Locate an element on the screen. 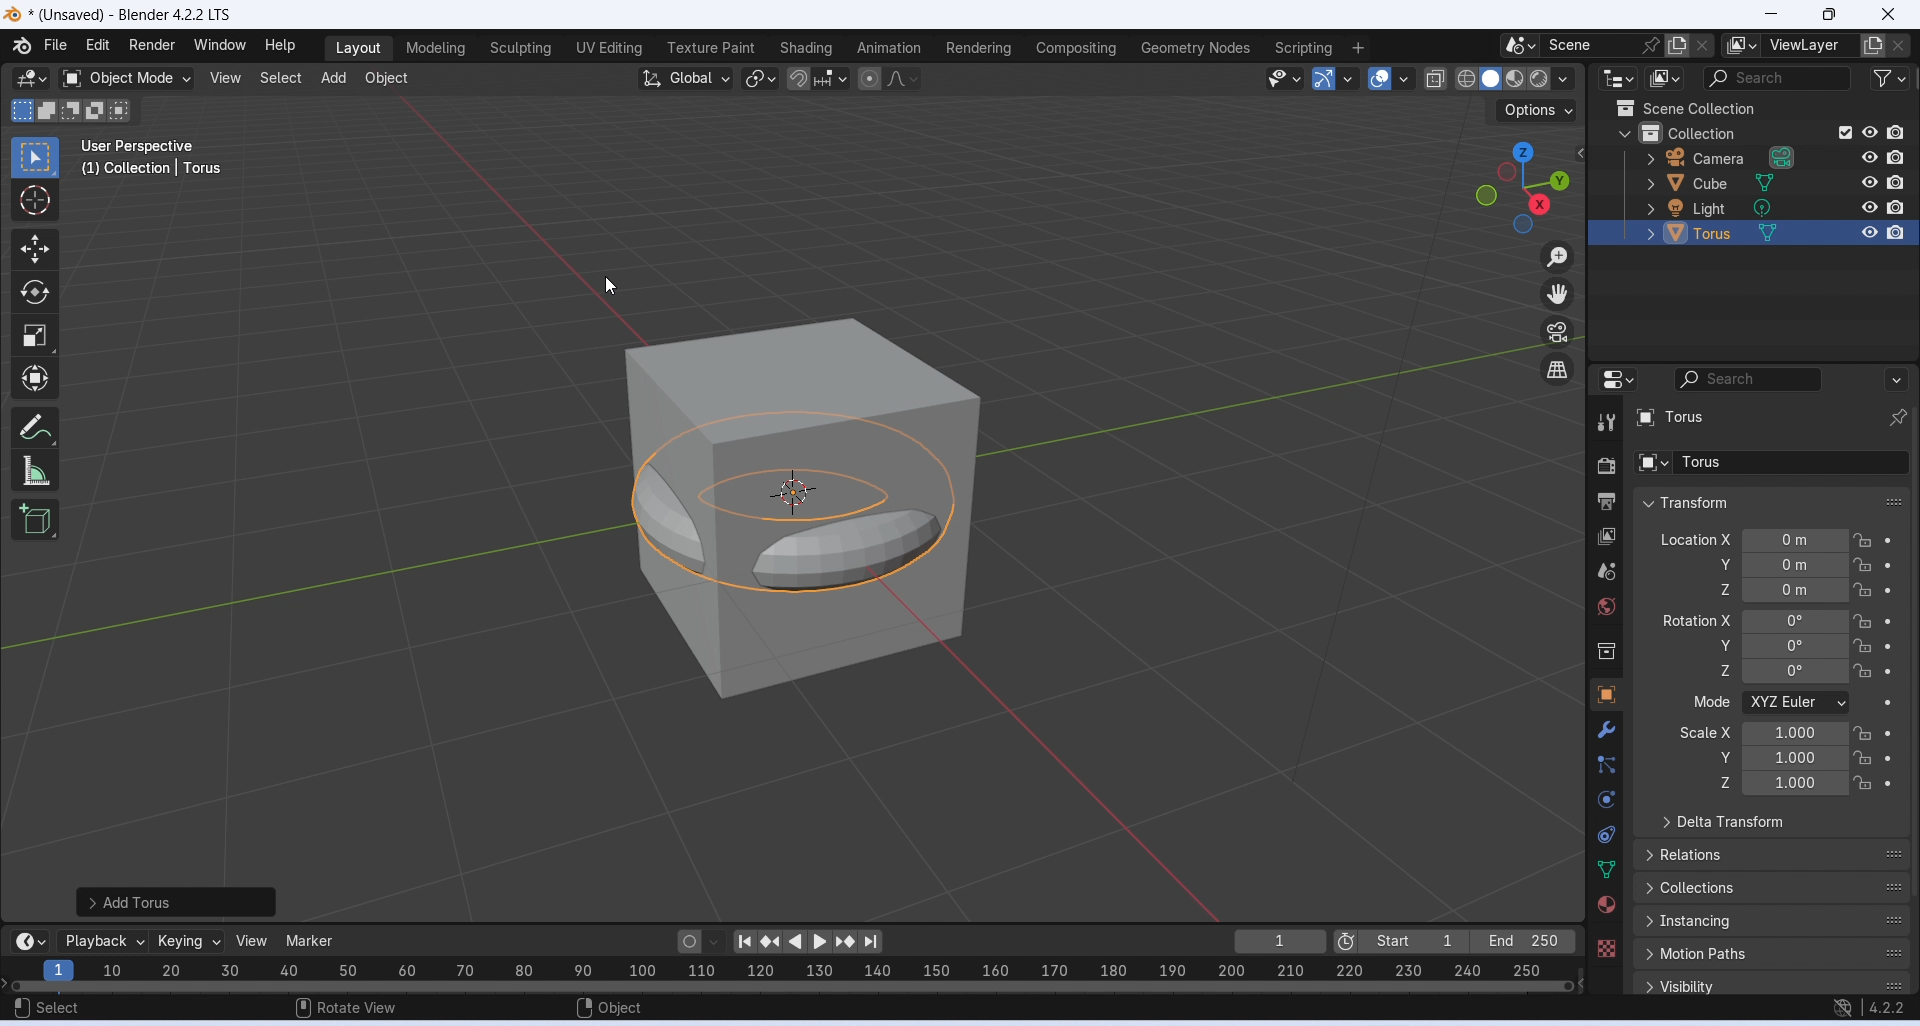  Material is located at coordinates (1605, 904).